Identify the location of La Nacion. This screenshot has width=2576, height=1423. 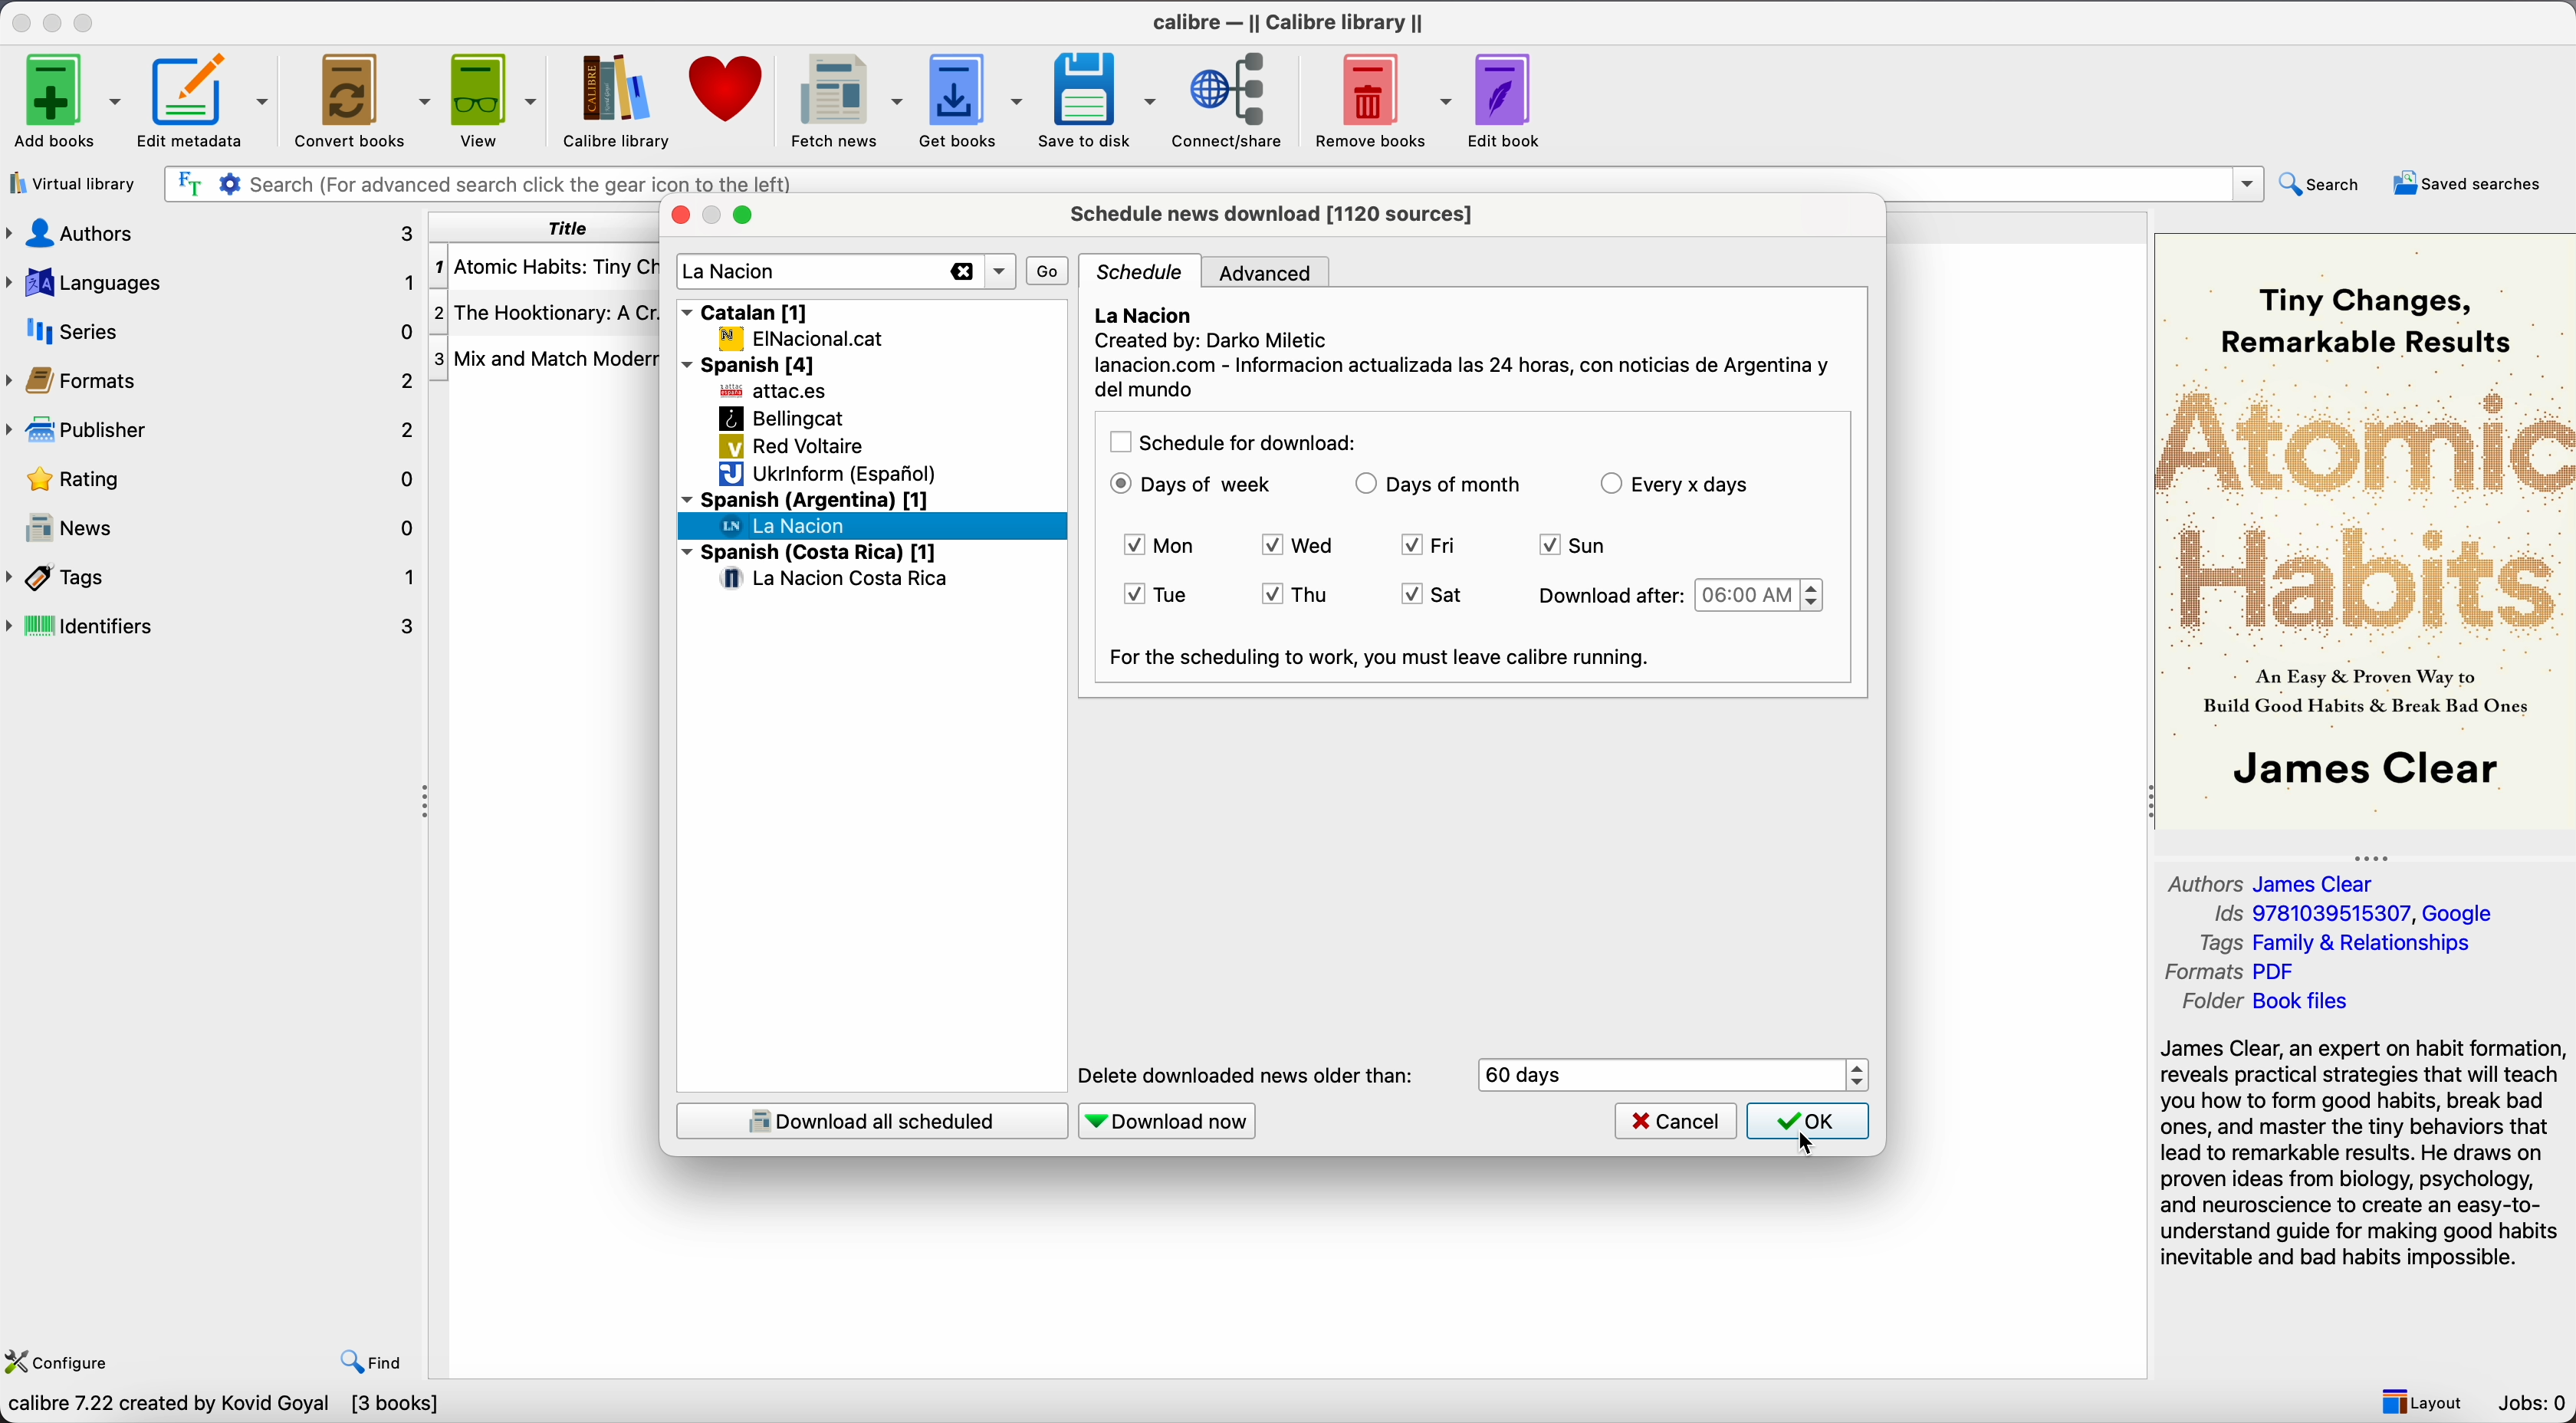
(733, 273).